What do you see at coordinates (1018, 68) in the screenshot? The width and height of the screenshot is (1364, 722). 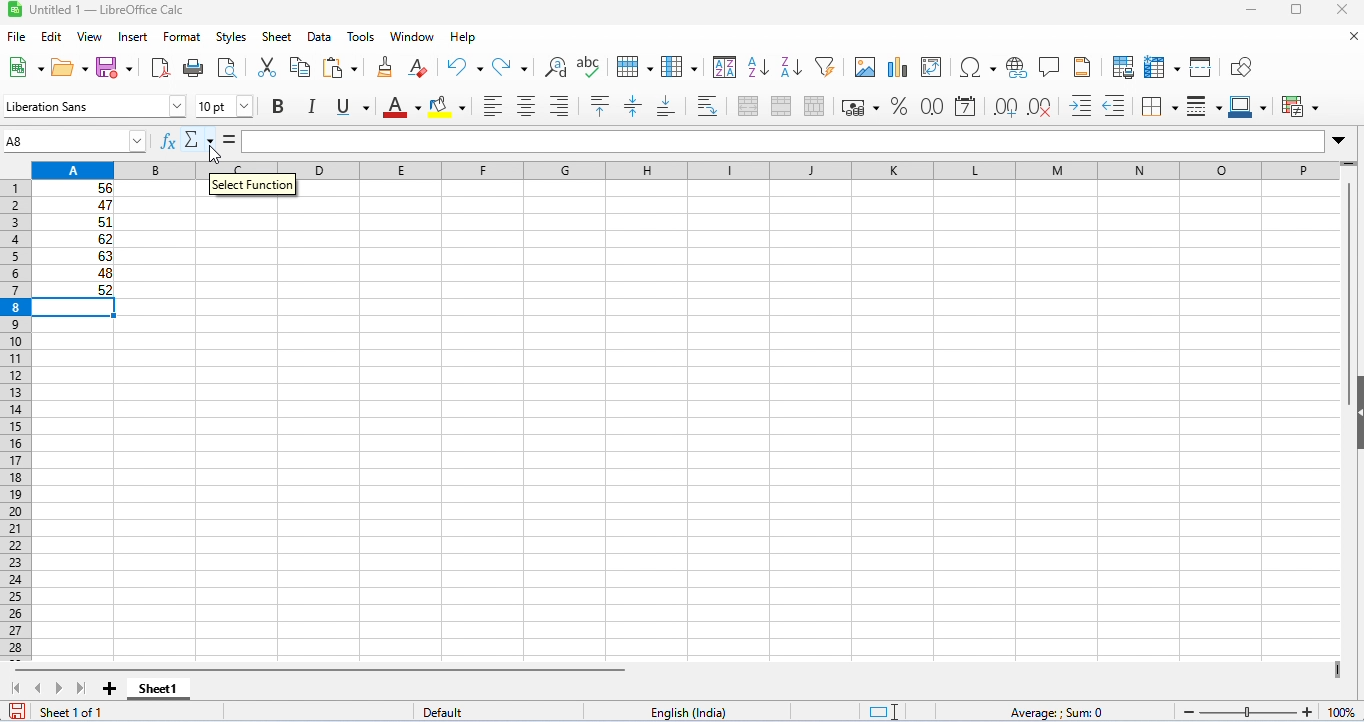 I see `insert hyperlink` at bounding box center [1018, 68].